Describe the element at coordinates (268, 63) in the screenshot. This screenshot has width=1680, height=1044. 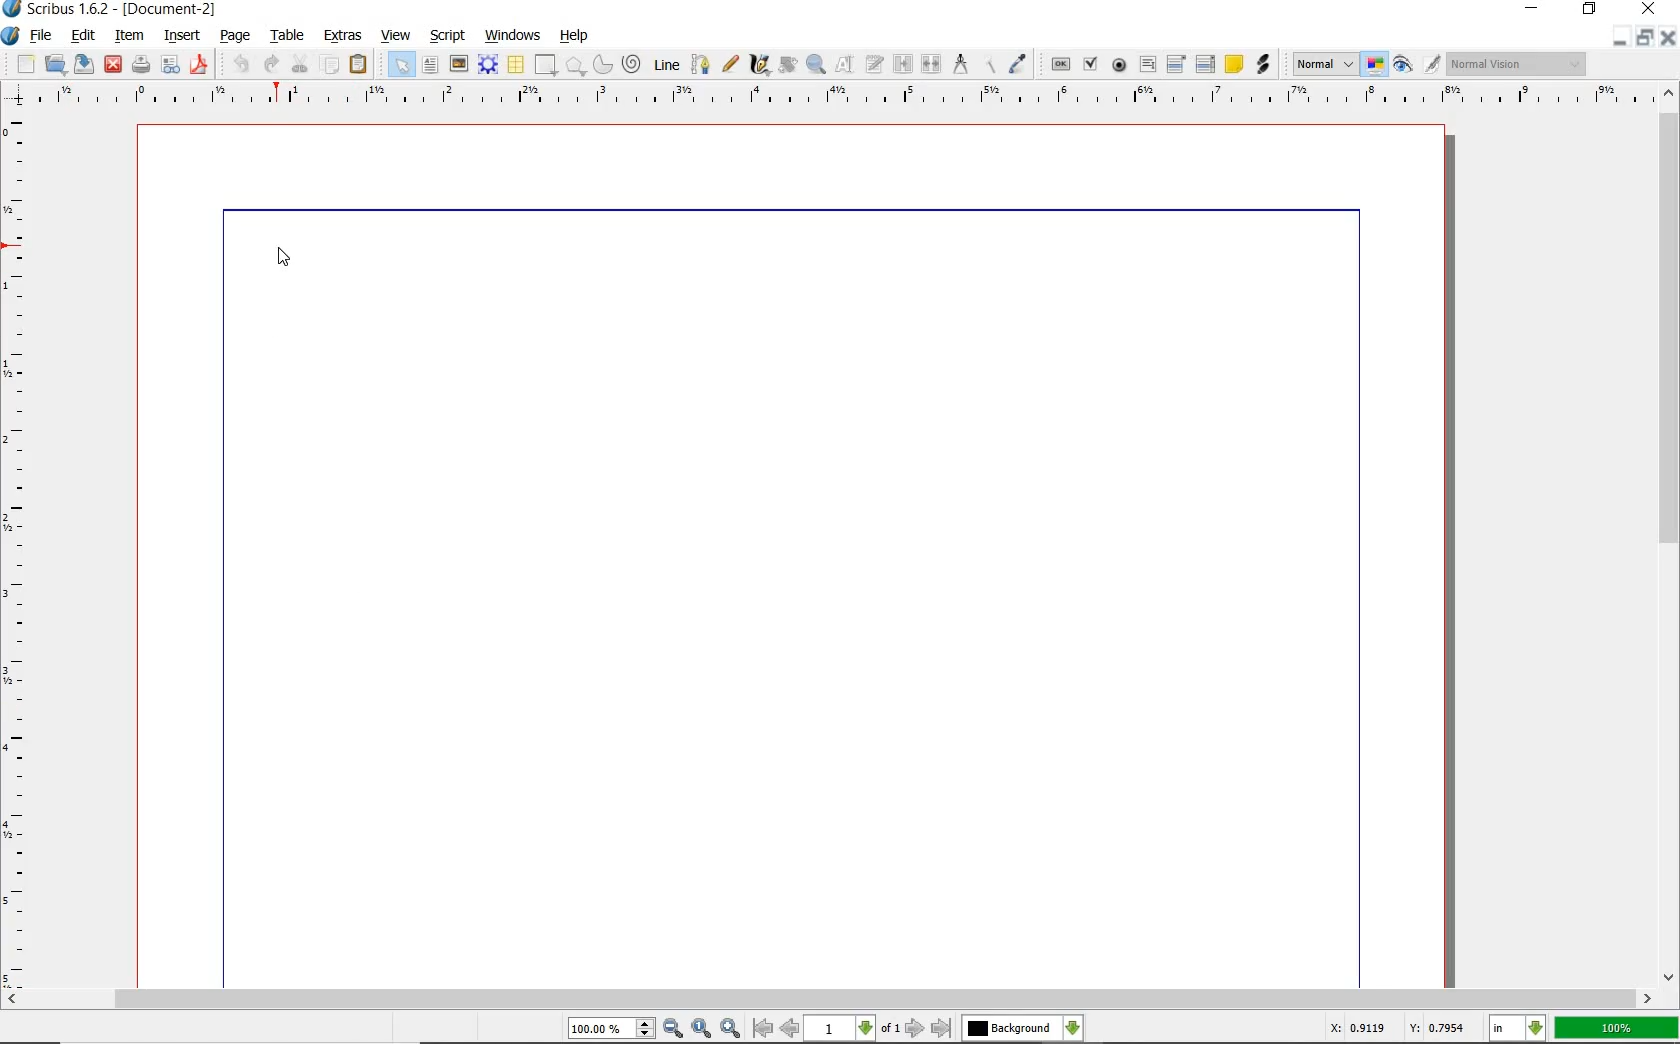
I see `redo` at that location.